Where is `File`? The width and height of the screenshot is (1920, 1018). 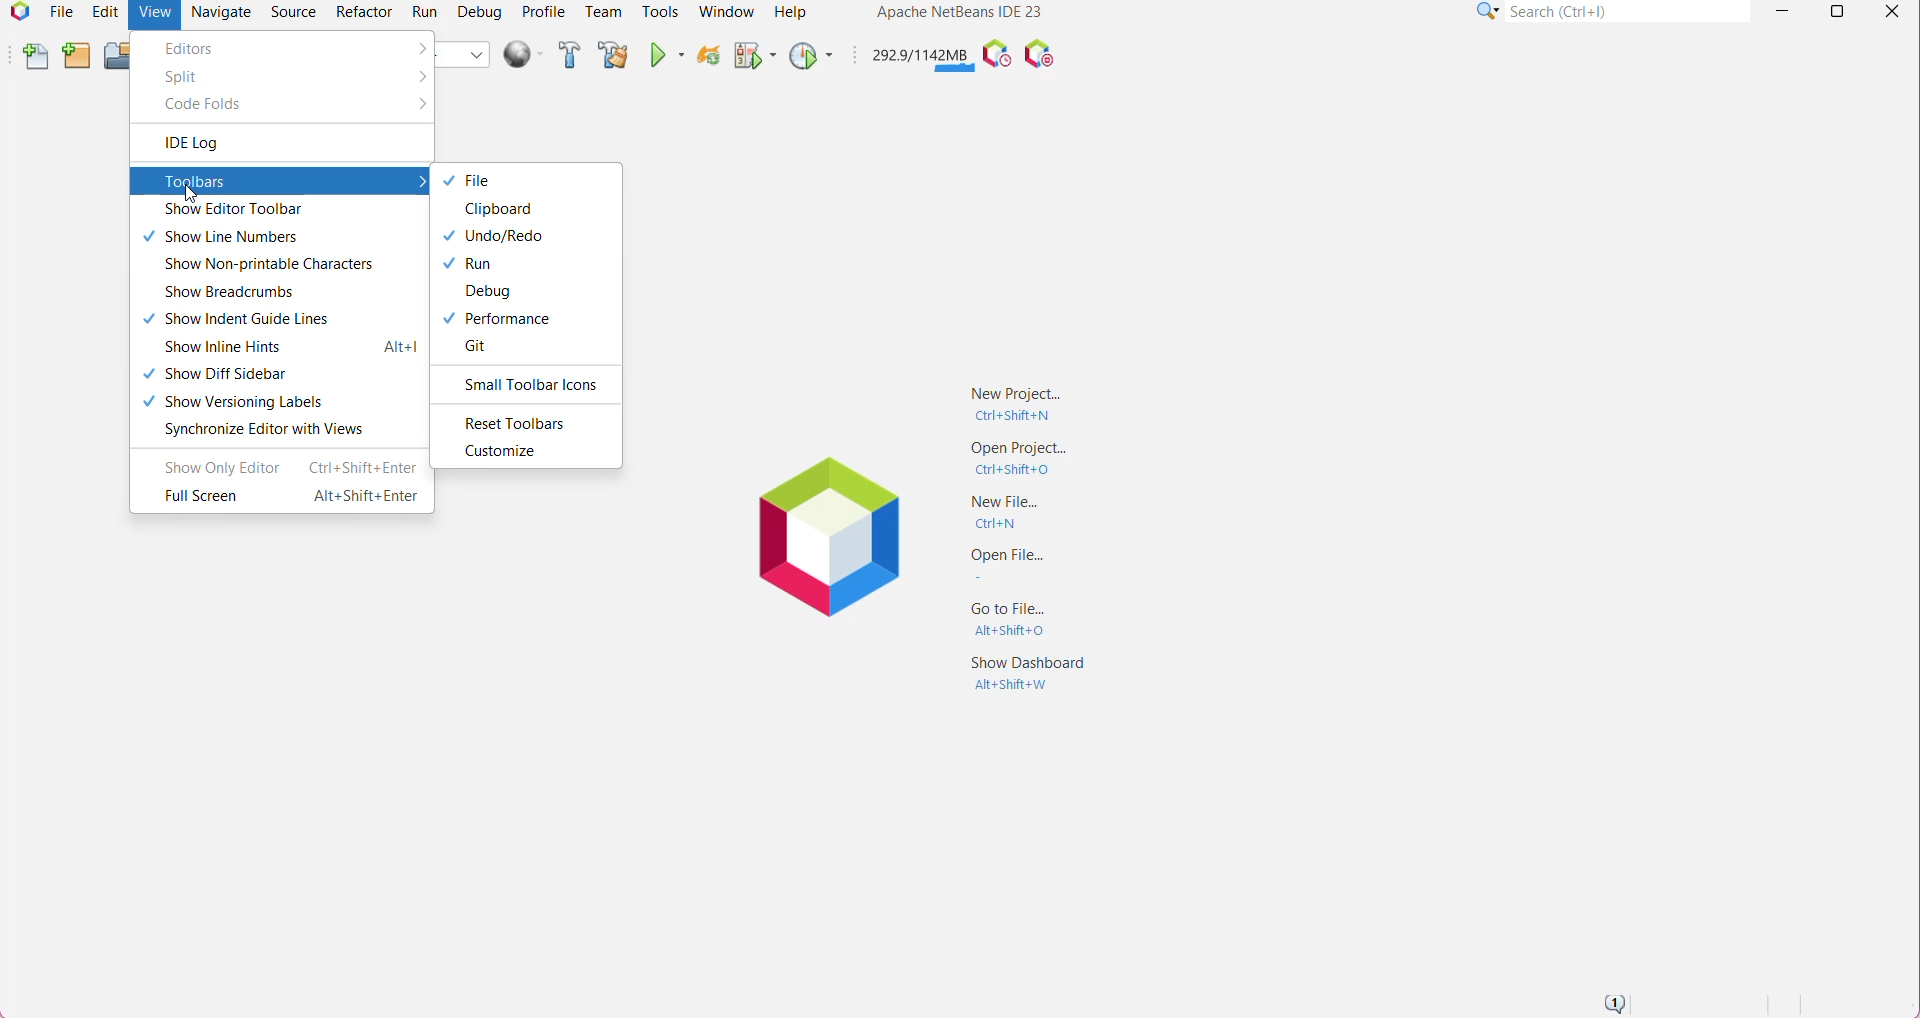
File is located at coordinates (480, 180).